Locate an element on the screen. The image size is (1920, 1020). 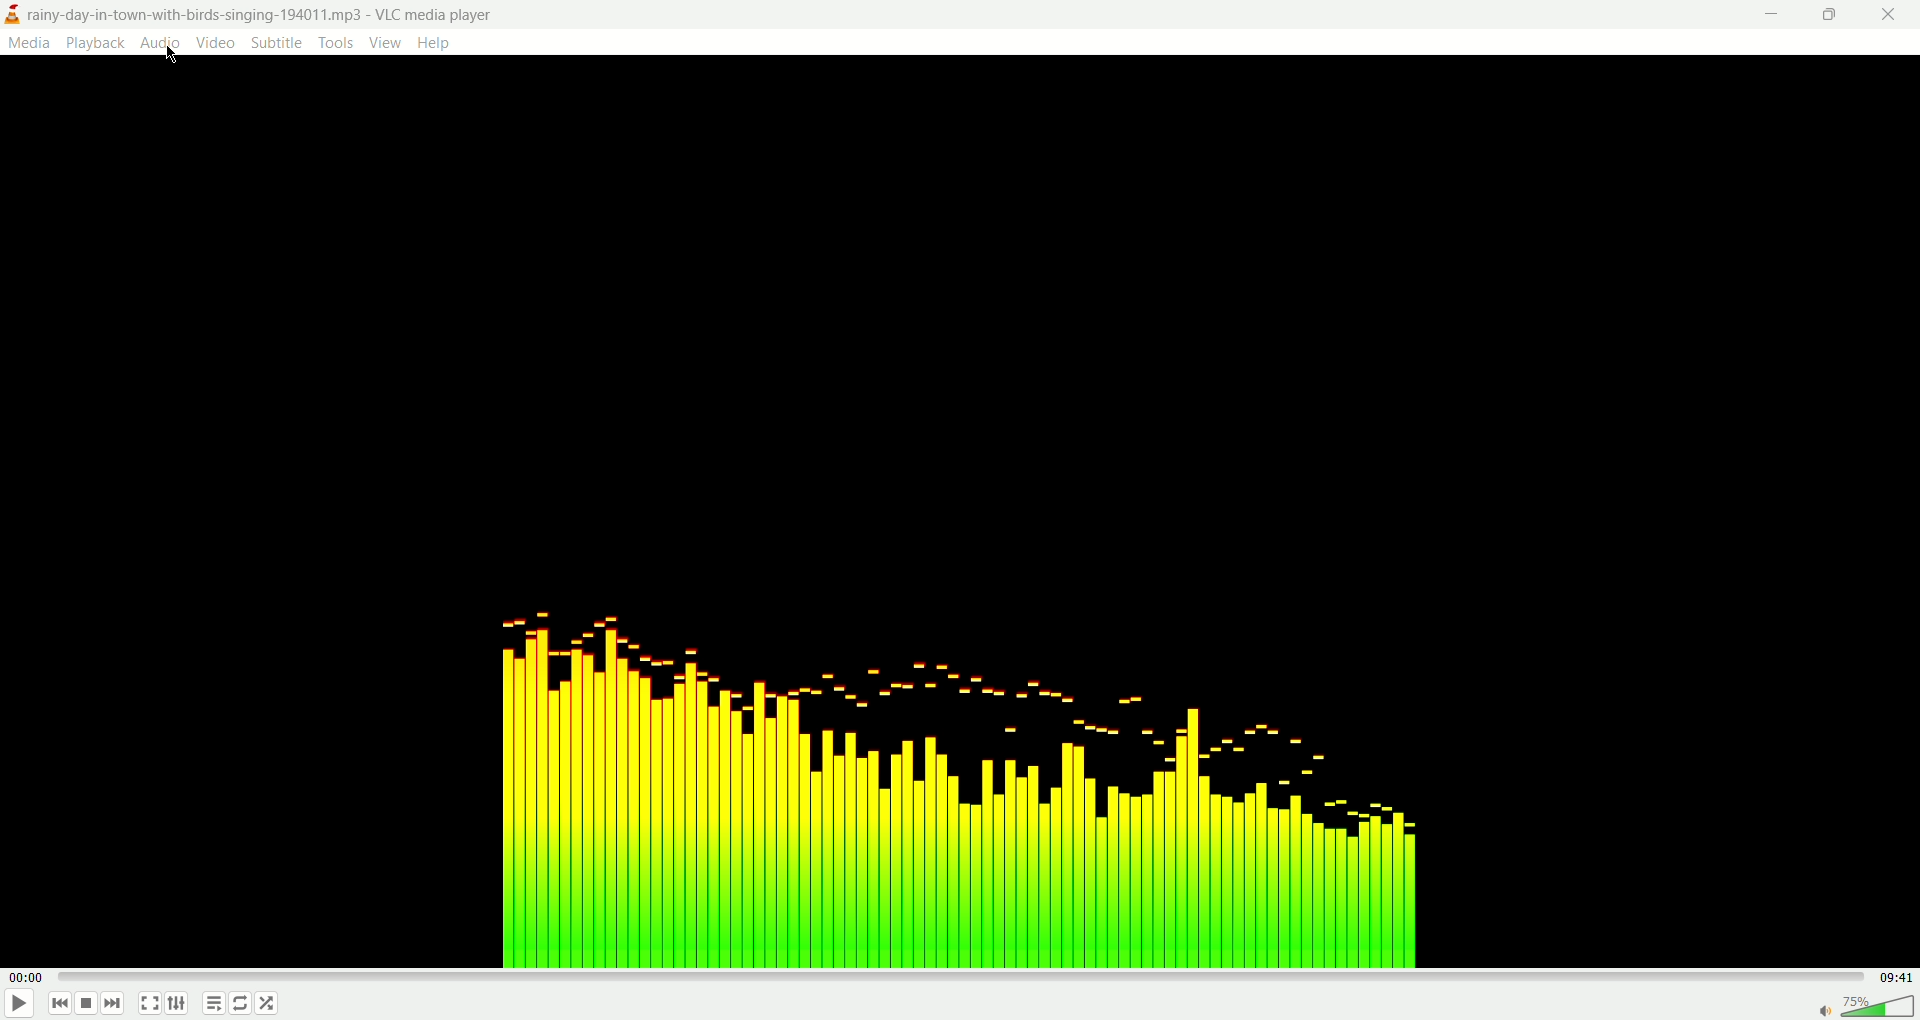
progress bar is located at coordinates (959, 975).